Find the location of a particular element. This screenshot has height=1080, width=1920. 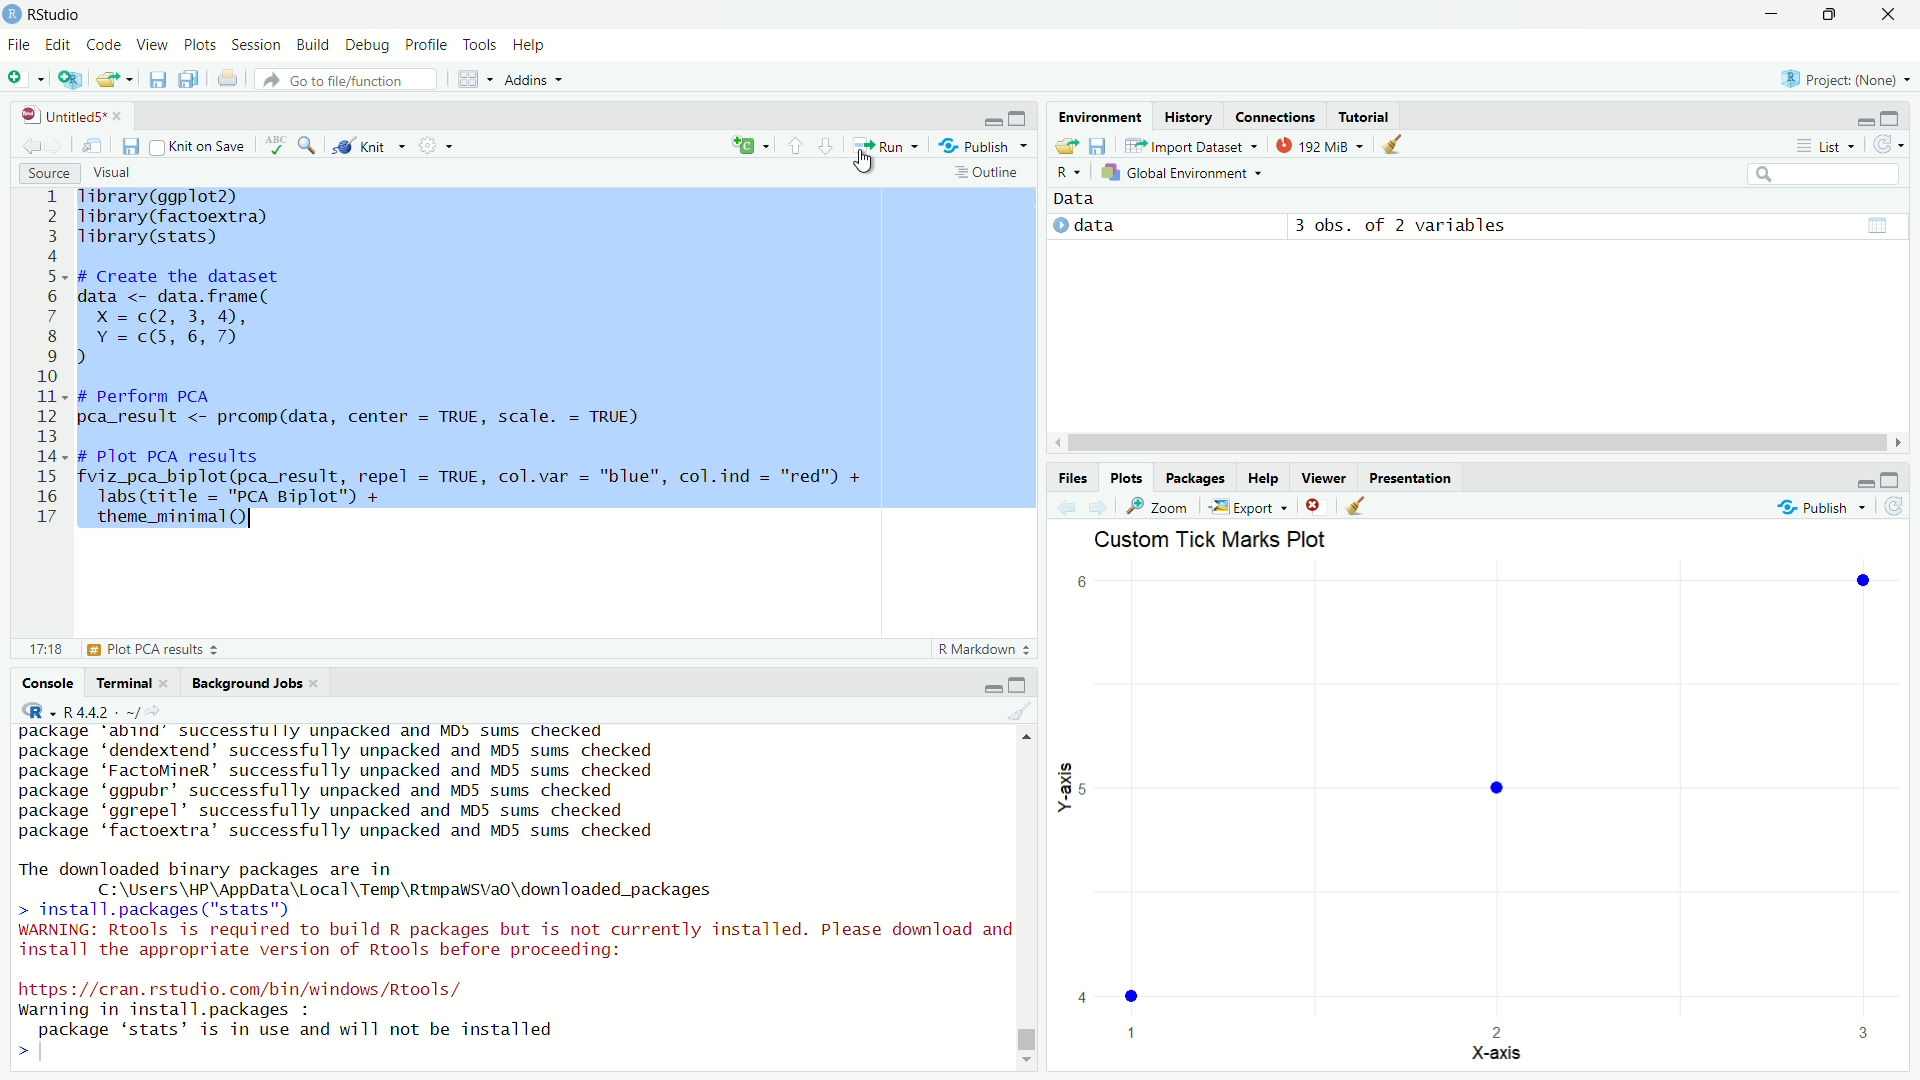

go to file/function is located at coordinates (348, 79).